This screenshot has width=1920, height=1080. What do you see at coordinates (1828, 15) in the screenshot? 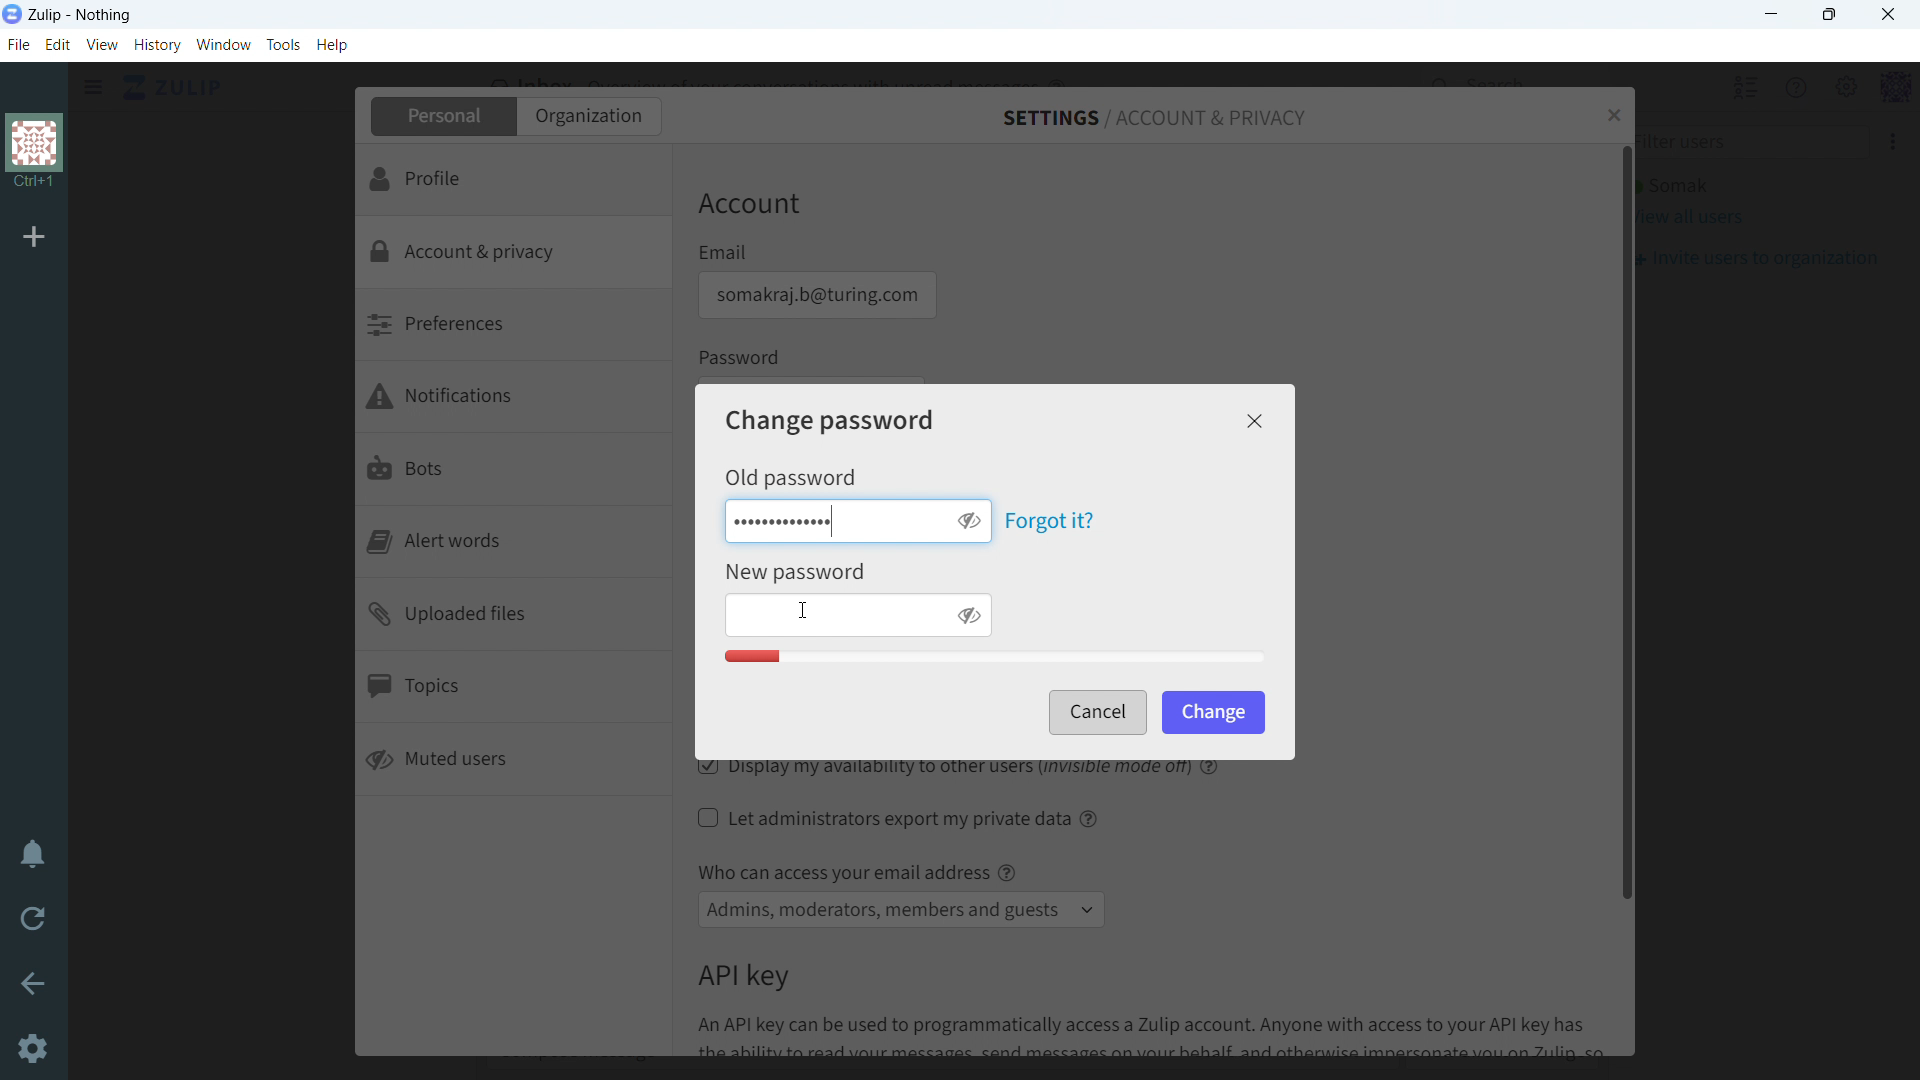
I see `maximize` at bounding box center [1828, 15].